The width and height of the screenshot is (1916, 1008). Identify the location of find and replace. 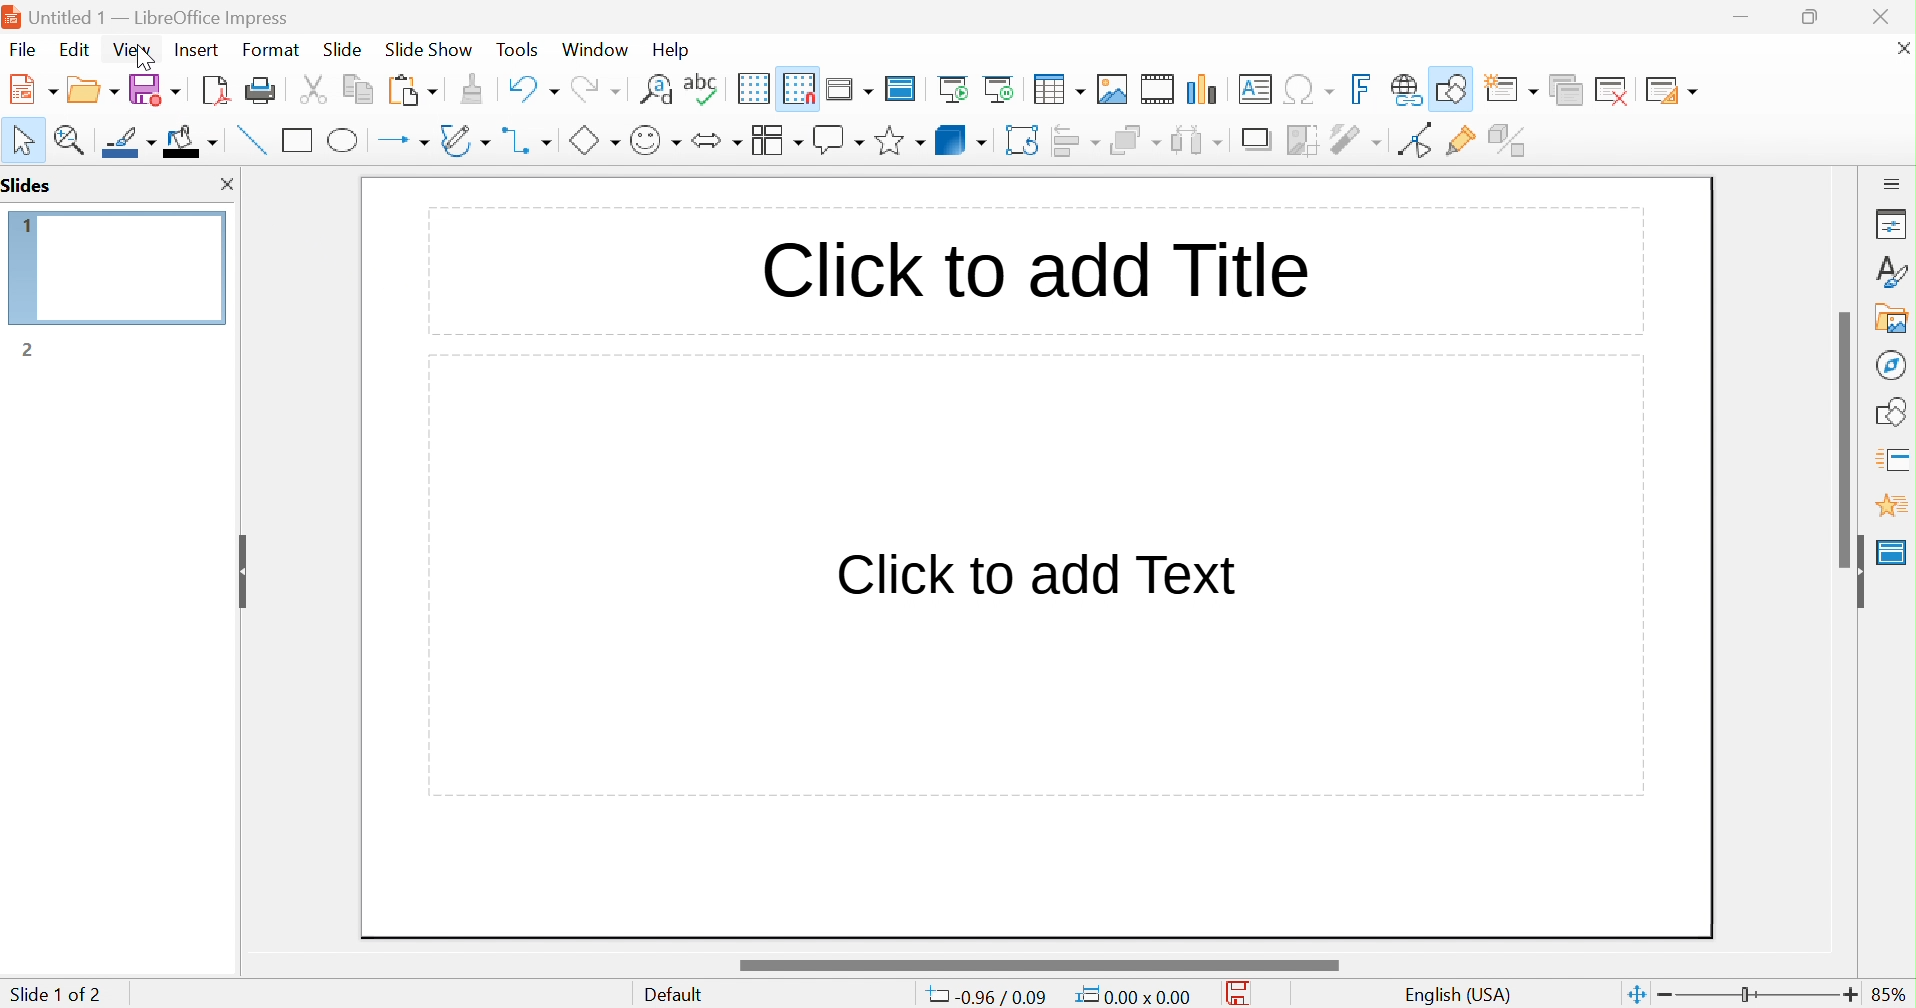
(656, 87).